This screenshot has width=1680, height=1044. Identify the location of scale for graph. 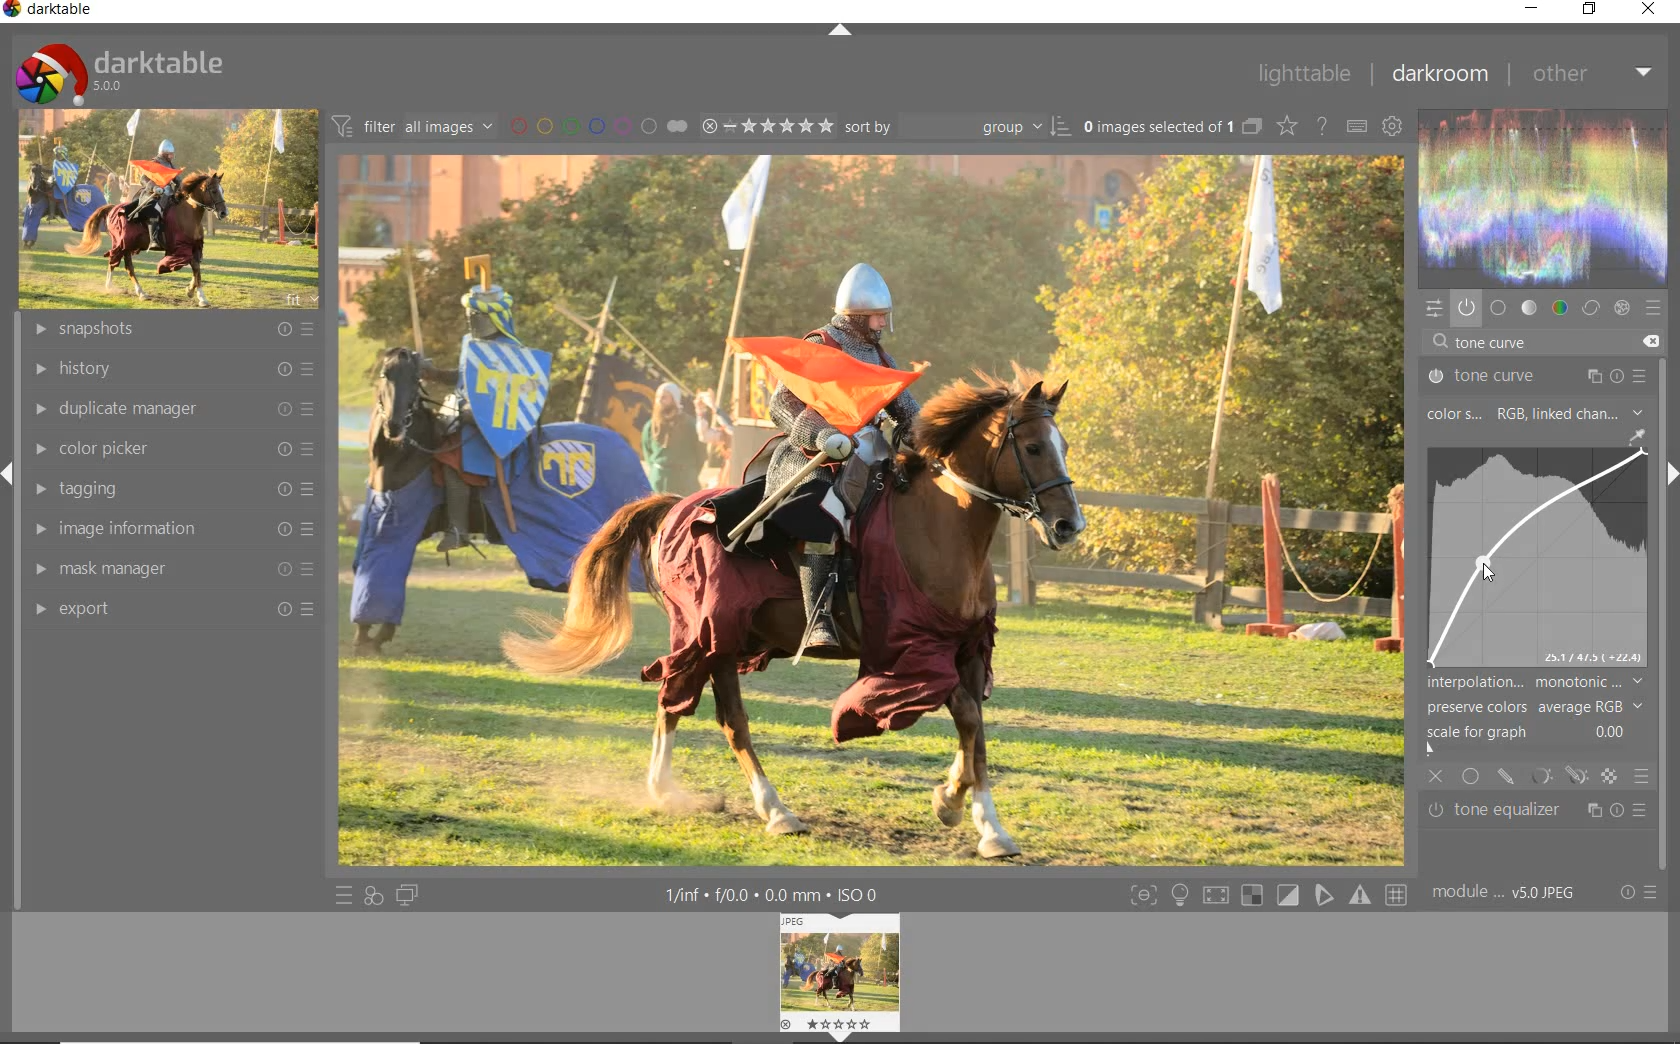
(1531, 732).